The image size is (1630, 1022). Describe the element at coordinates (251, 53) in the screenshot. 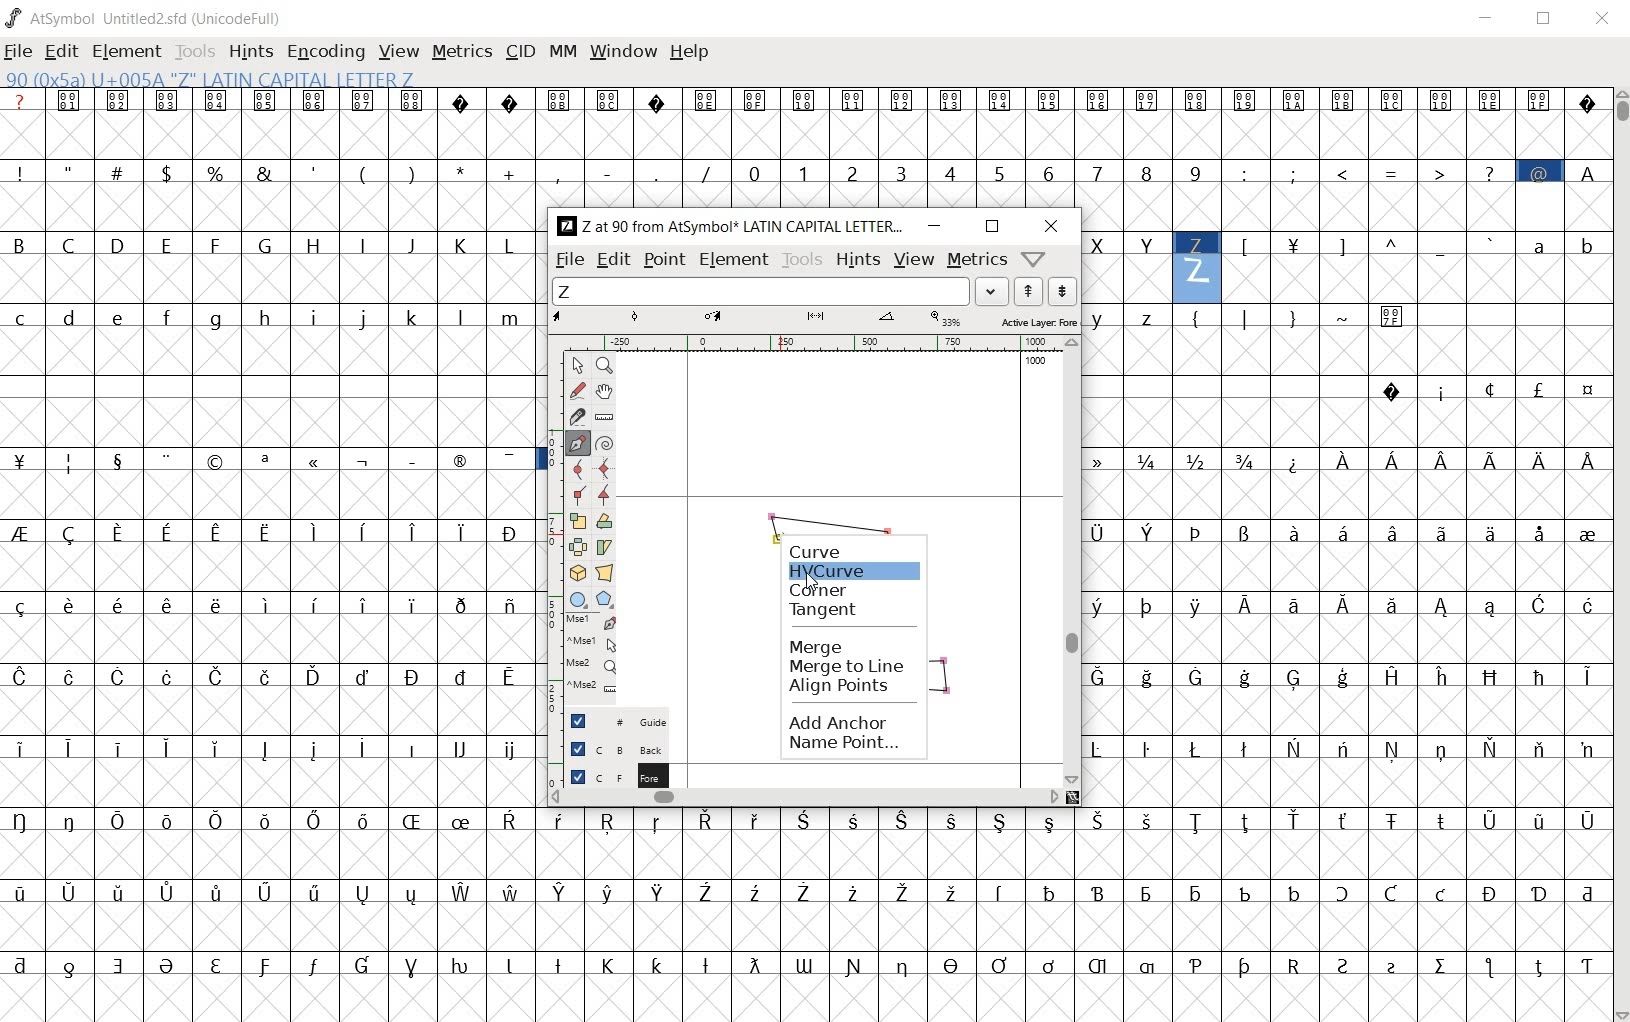

I see `hints` at that location.